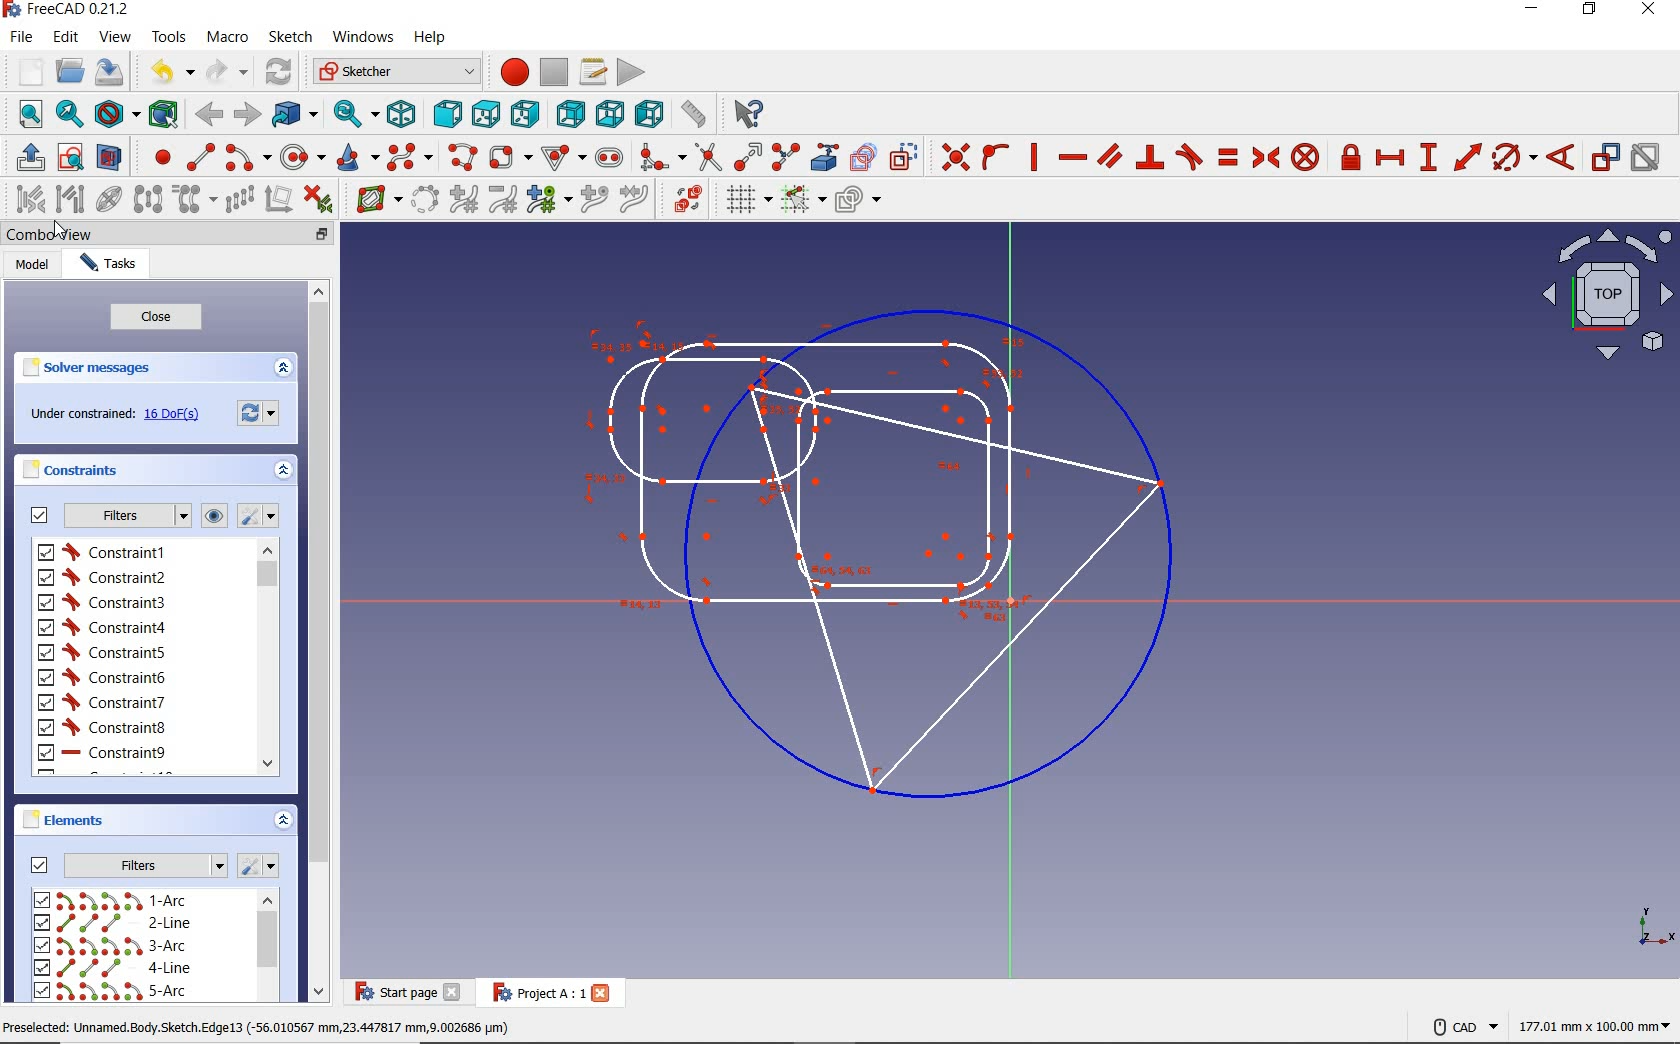  Describe the element at coordinates (115, 968) in the screenshot. I see `4-line` at that location.